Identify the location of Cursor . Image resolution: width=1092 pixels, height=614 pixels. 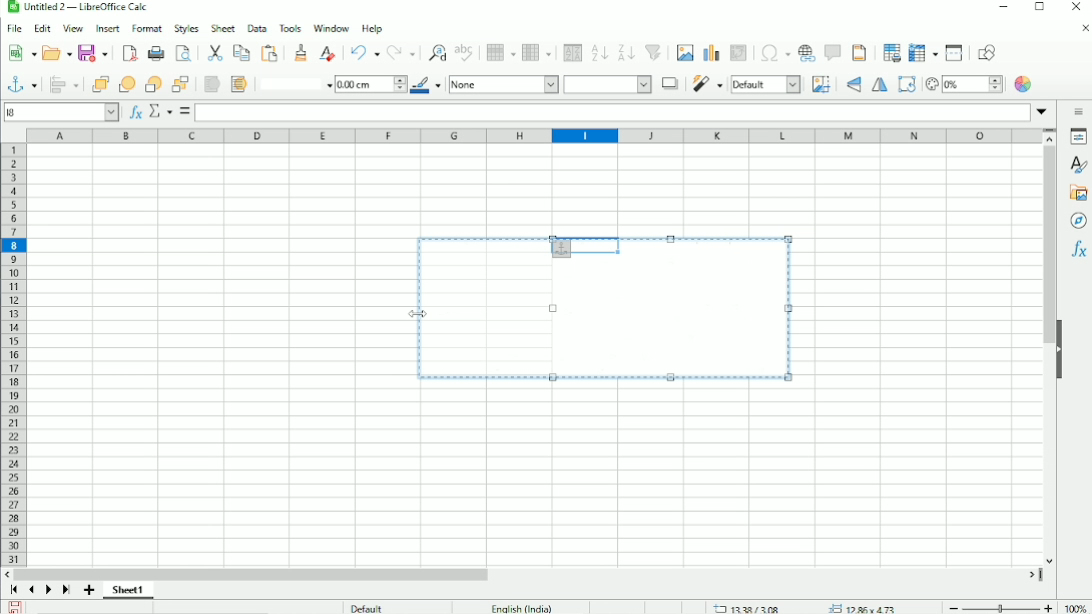
(420, 313).